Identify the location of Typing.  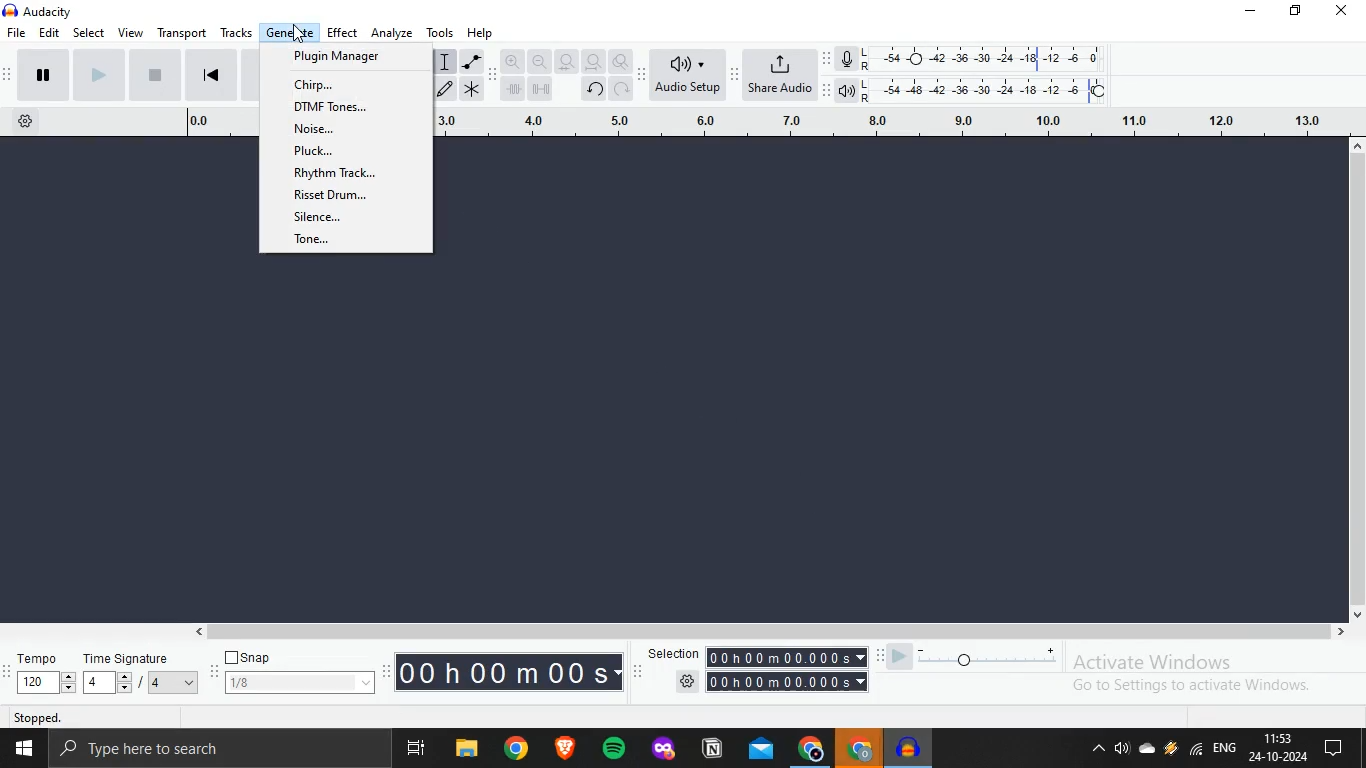
(445, 62).